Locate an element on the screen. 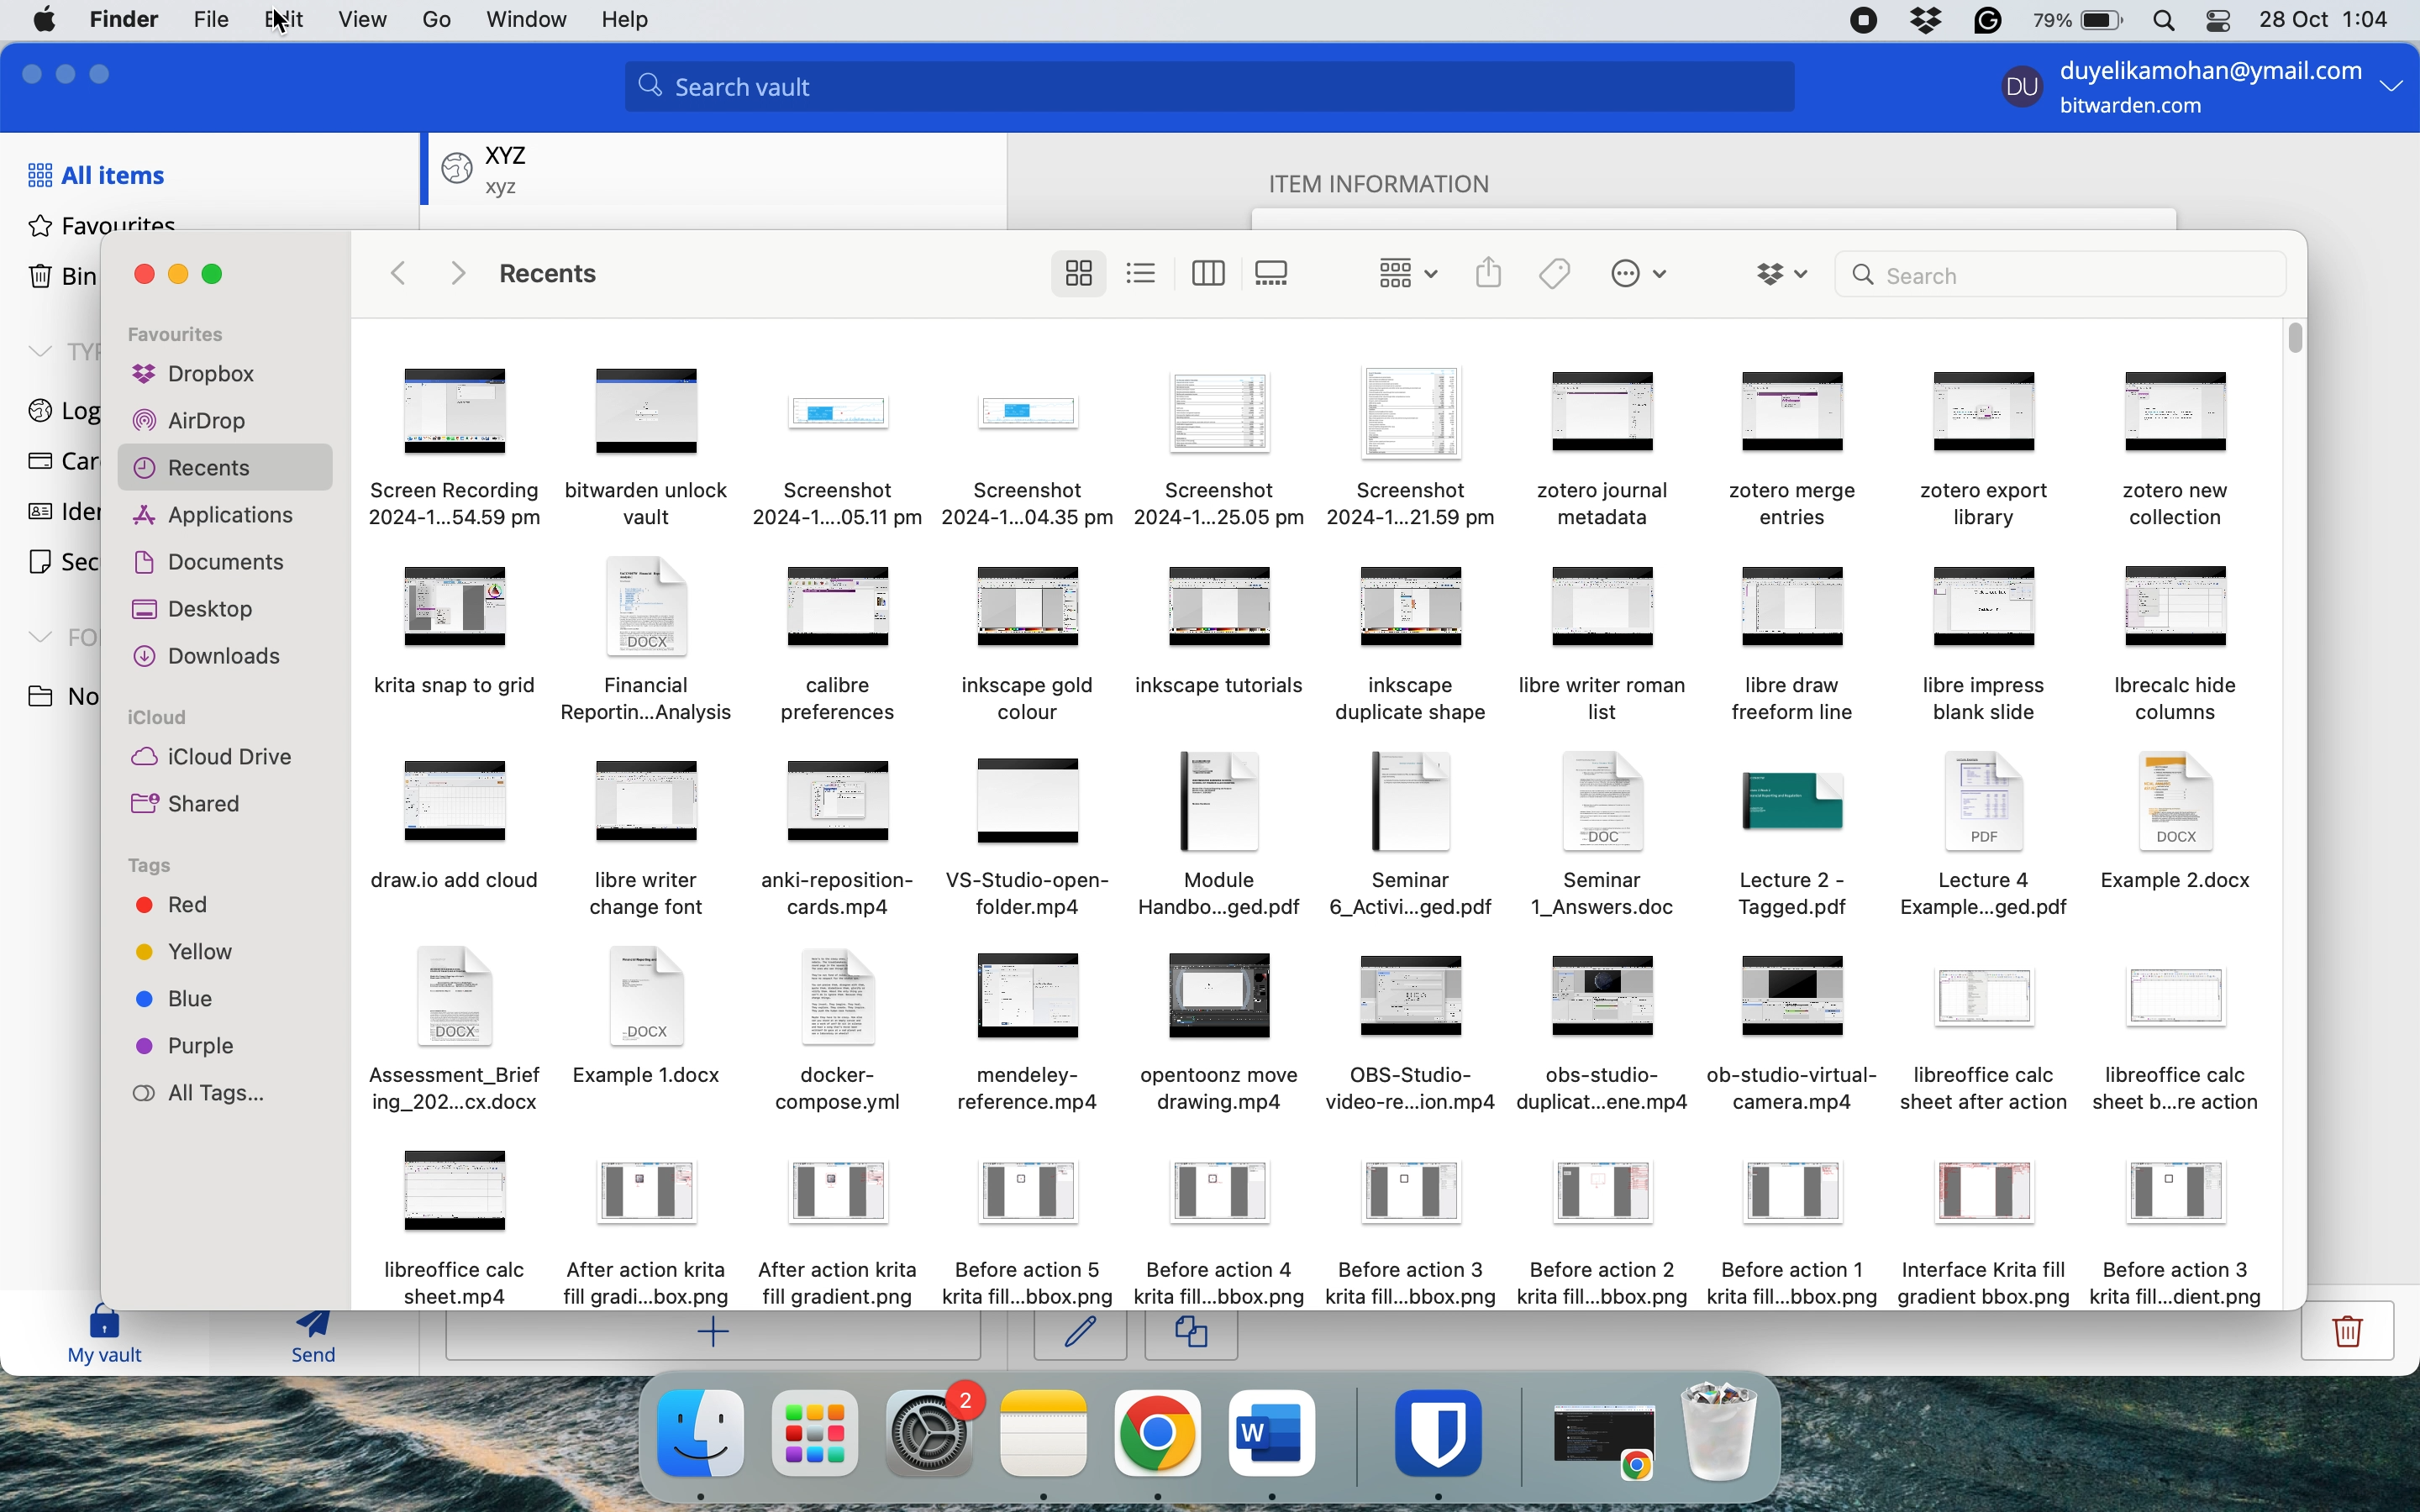 The width and height of the screenshot is (2420, 1512). finder is located at coordinates (697, 1434).